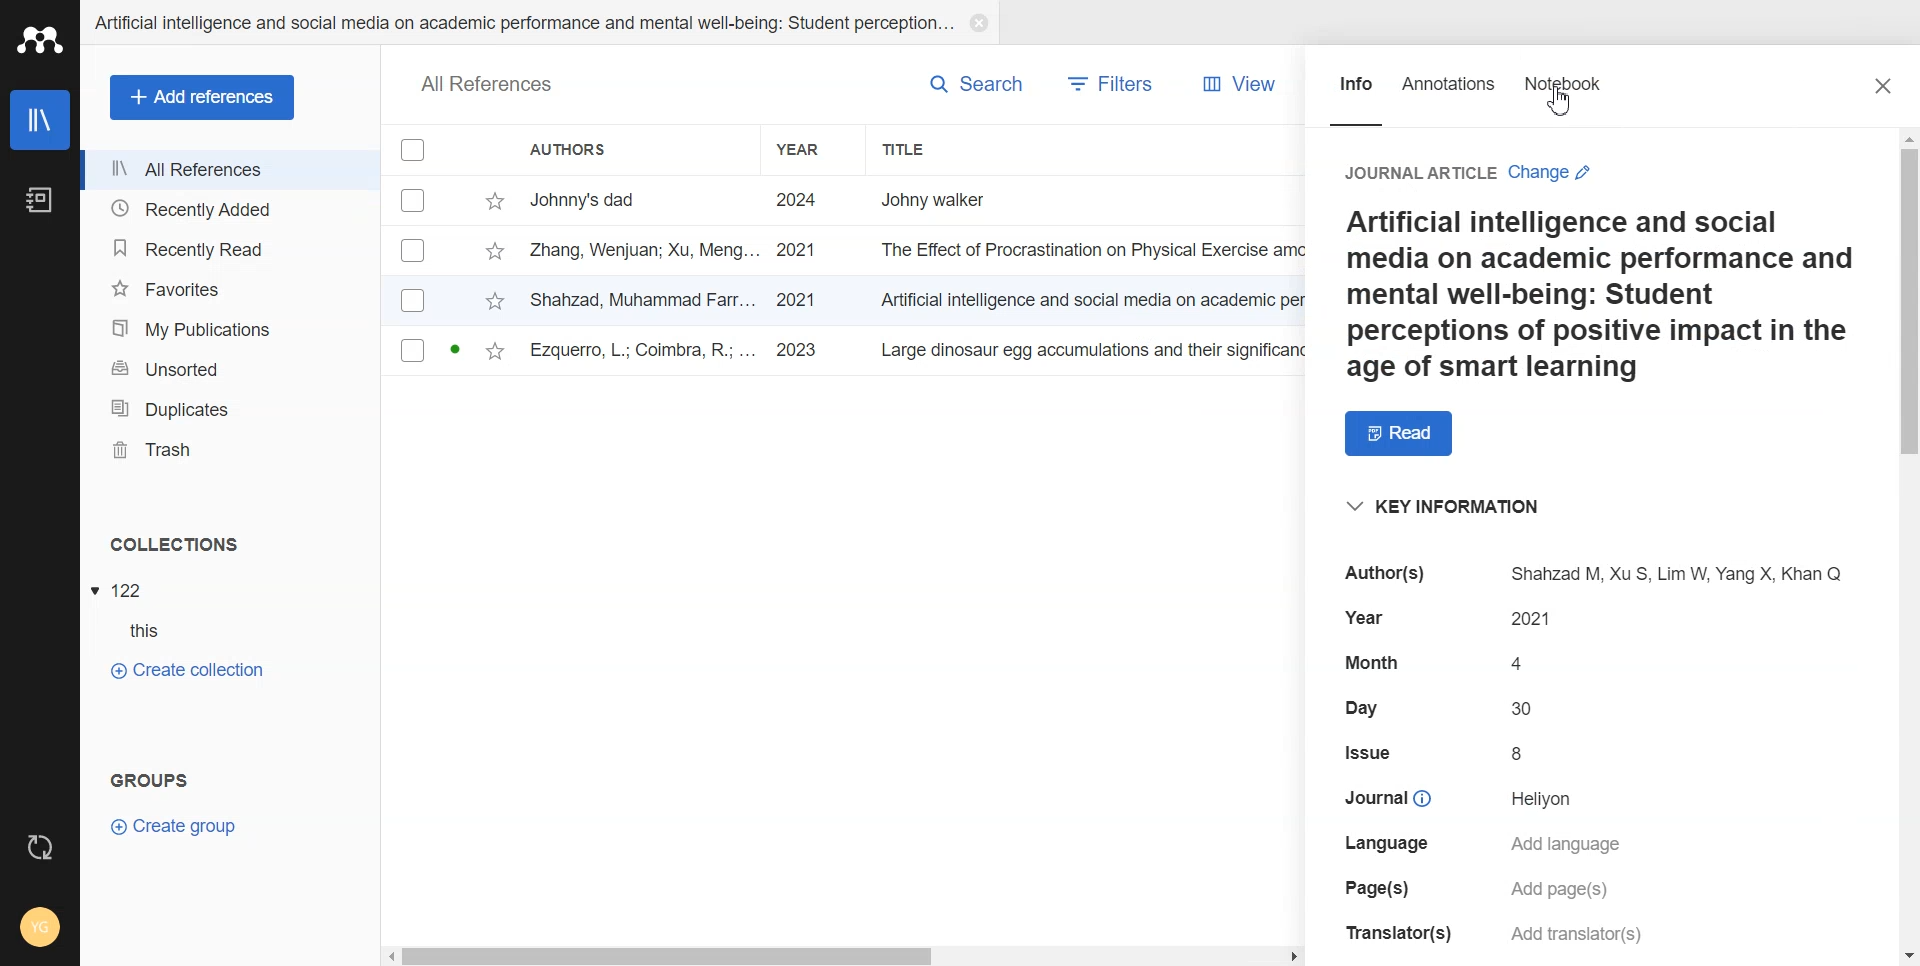  What do you see at coordinates (229, 409) in the screenshot?
I see `Duplicates` at bounding box center [229, 409].